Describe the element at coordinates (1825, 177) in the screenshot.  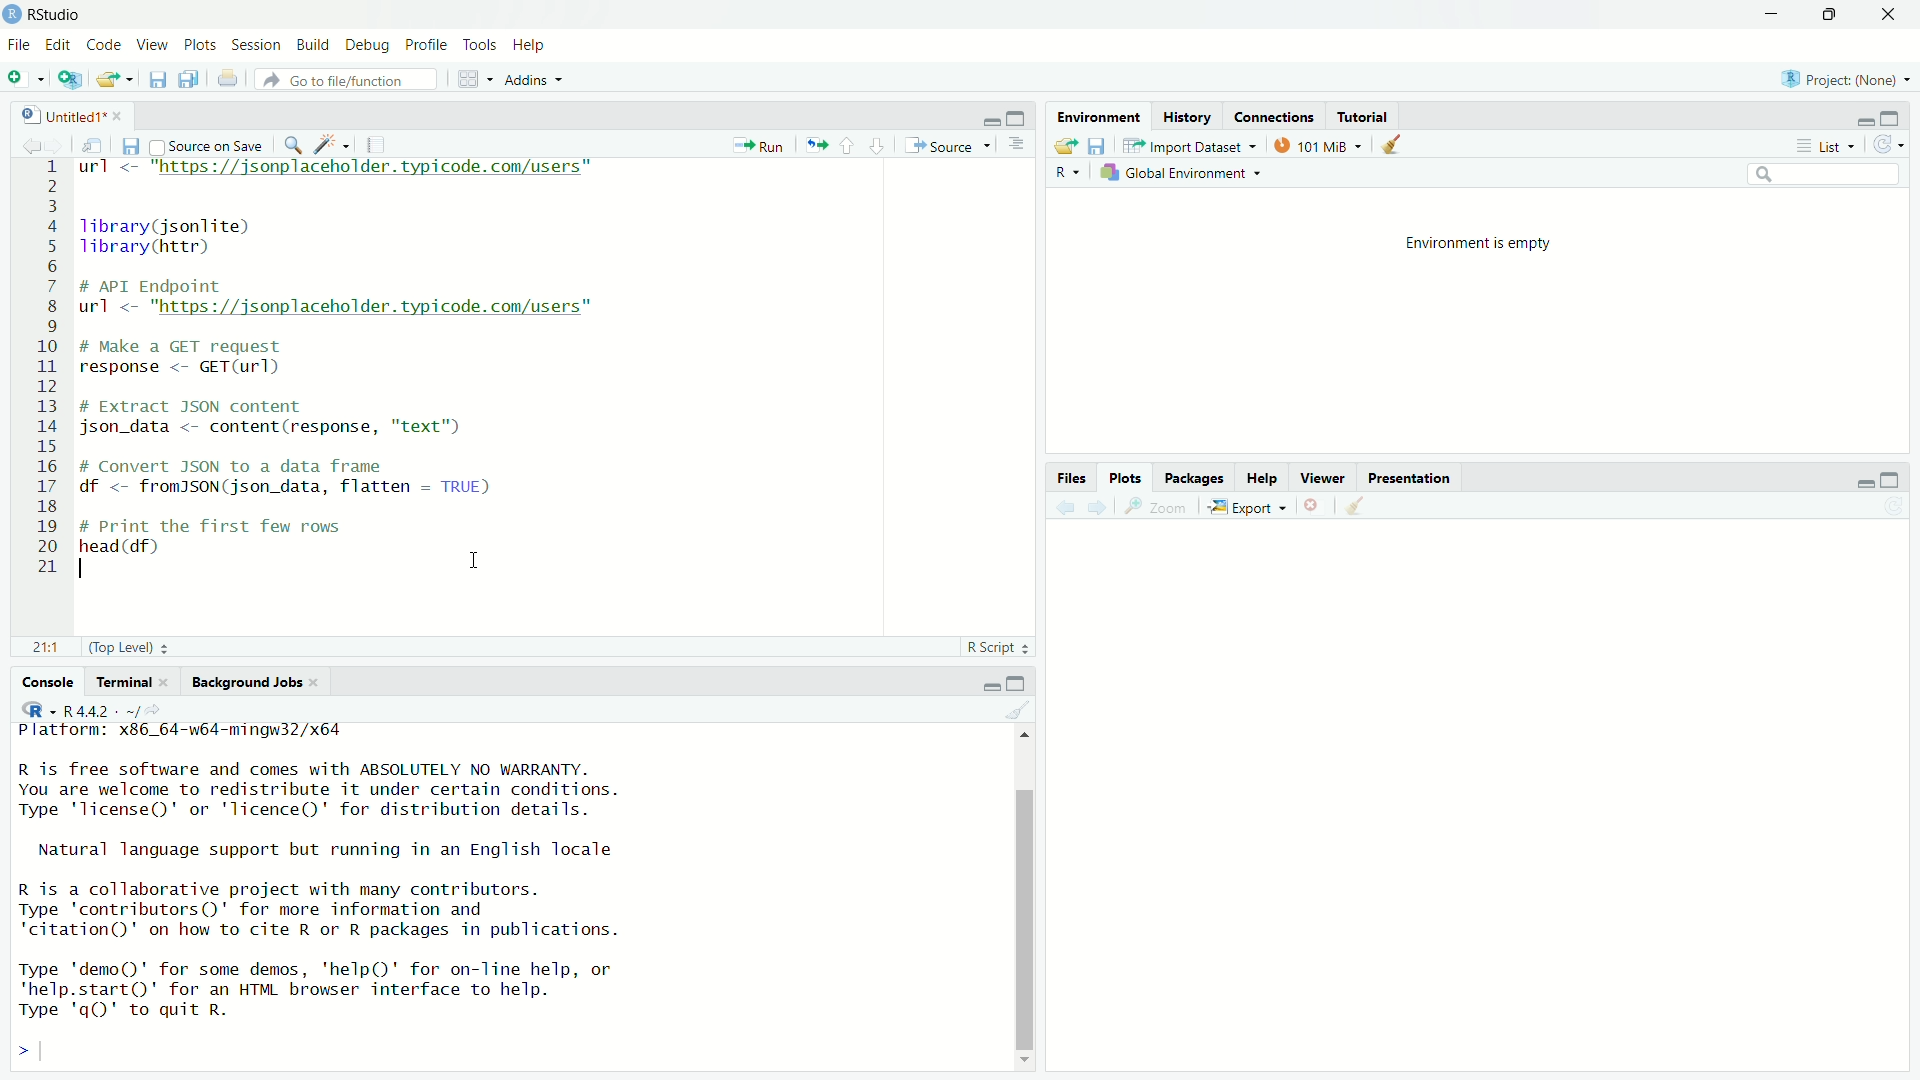
I see `Search` at that location.